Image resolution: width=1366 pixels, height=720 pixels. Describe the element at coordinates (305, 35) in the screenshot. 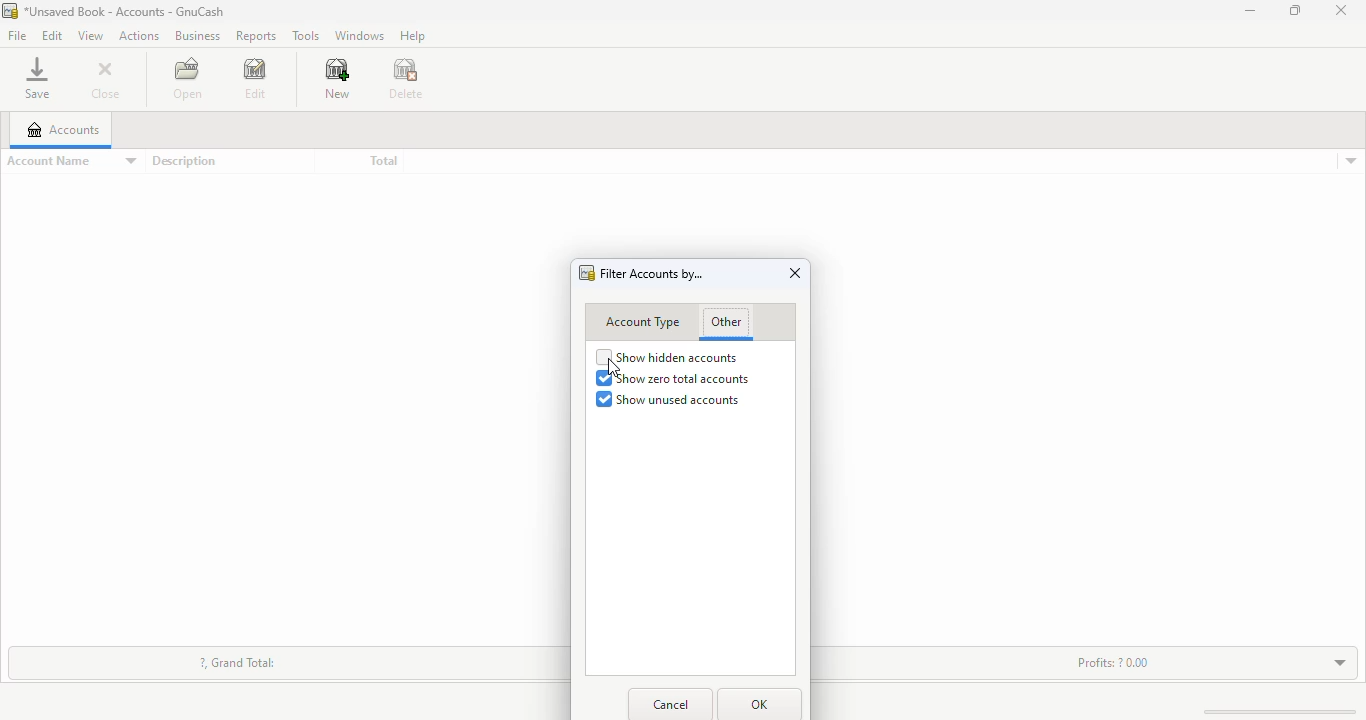

I see `tools` at that location.